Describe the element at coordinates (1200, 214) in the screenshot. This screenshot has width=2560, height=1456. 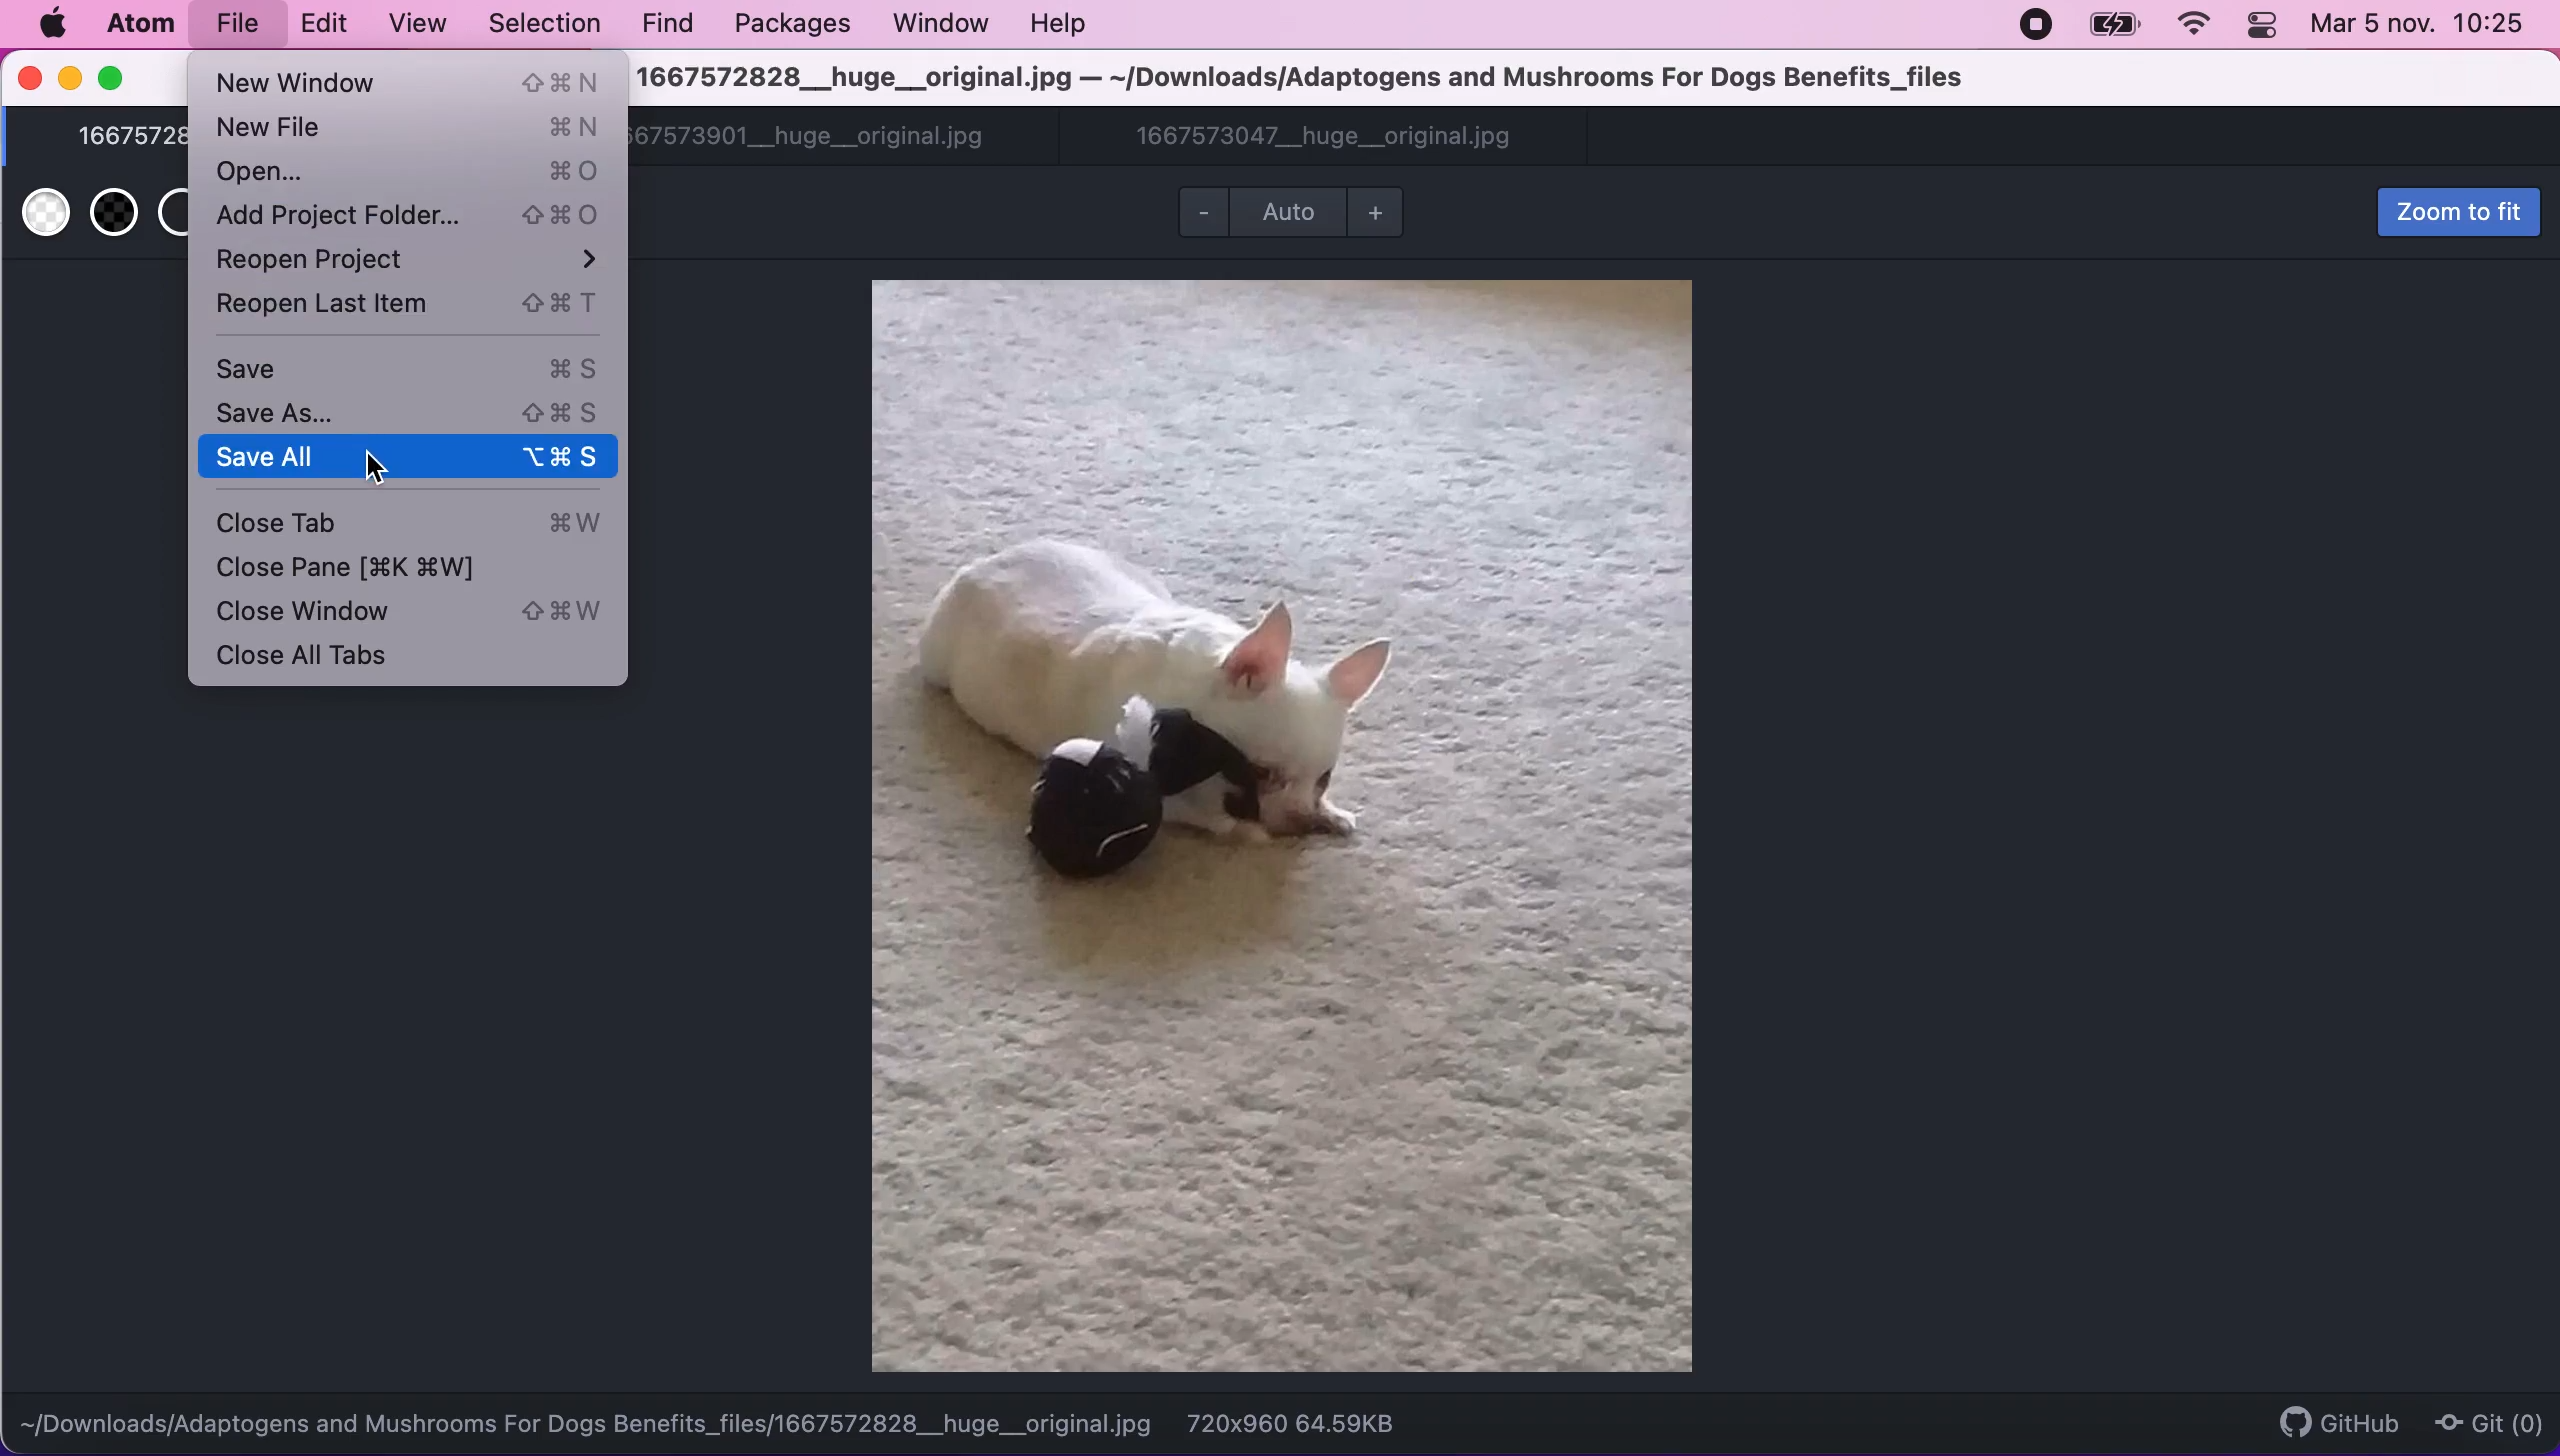
I see `zoom out` at that location.